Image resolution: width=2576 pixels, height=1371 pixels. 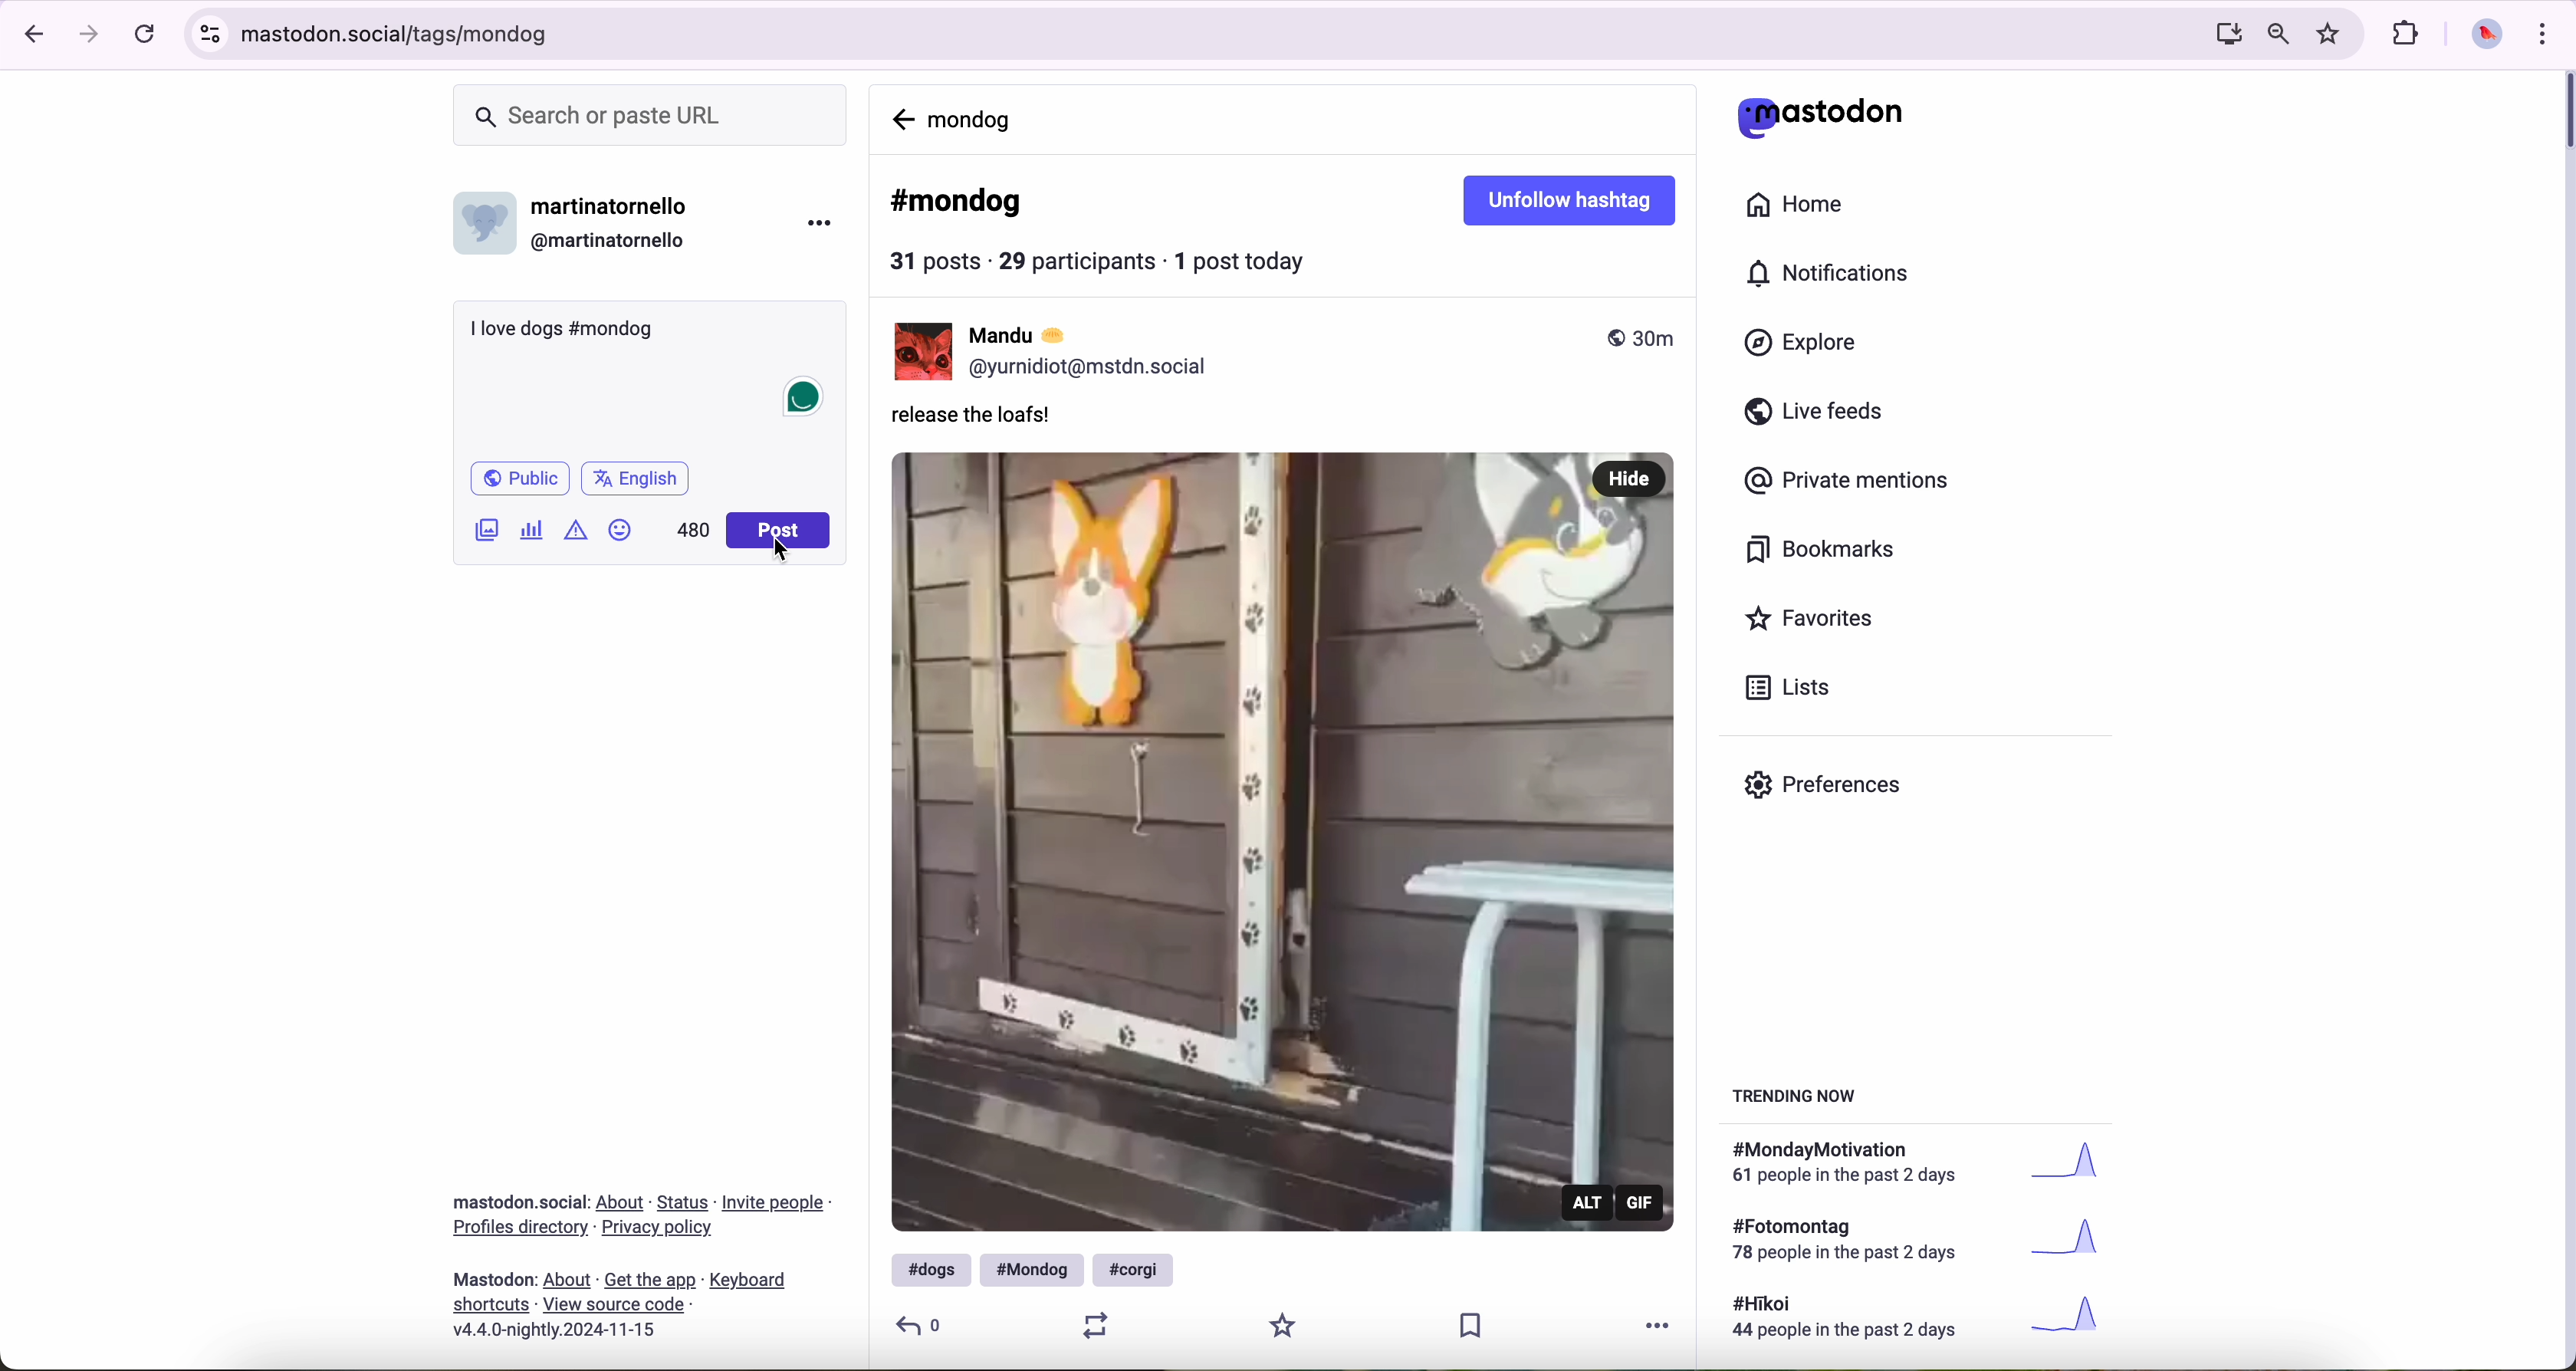 What do you see at coordinates (1285, 1324) in the screenshot?
I see `favorite` at bounding box center [1285, 1324].